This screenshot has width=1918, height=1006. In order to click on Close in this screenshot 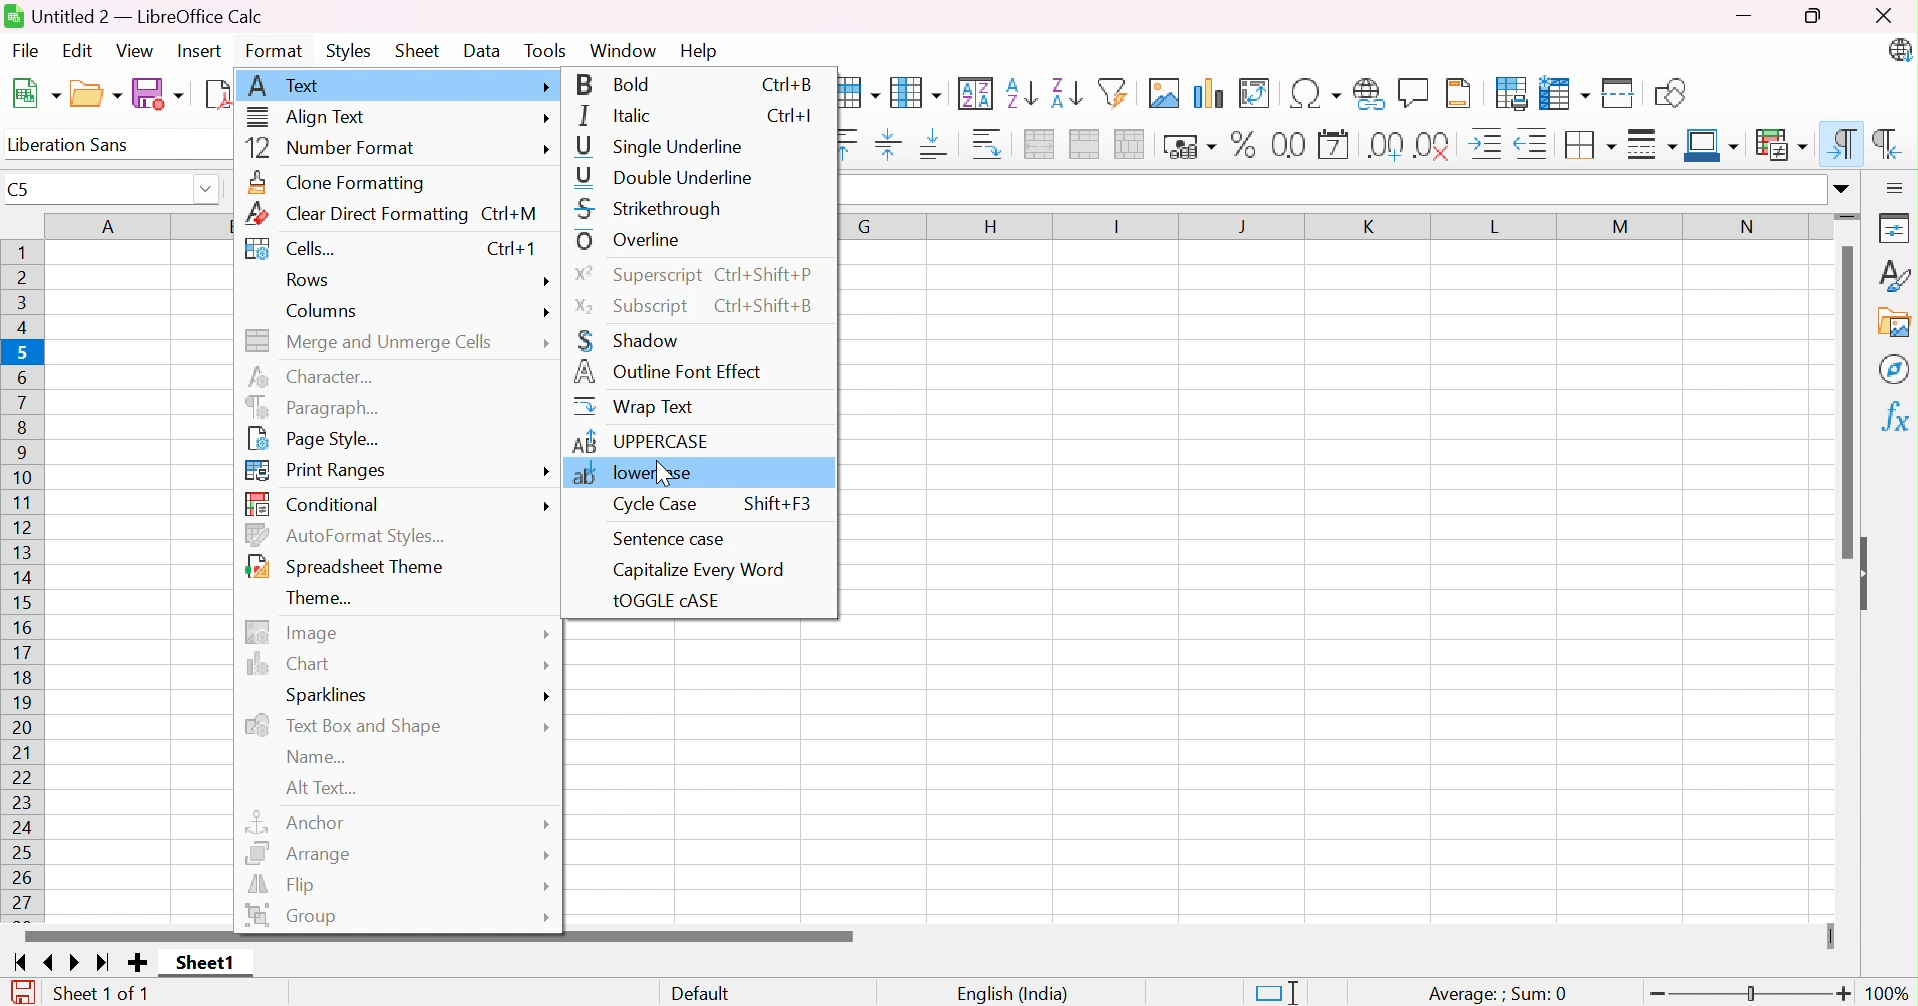, I will do `click(1887, 13)`.